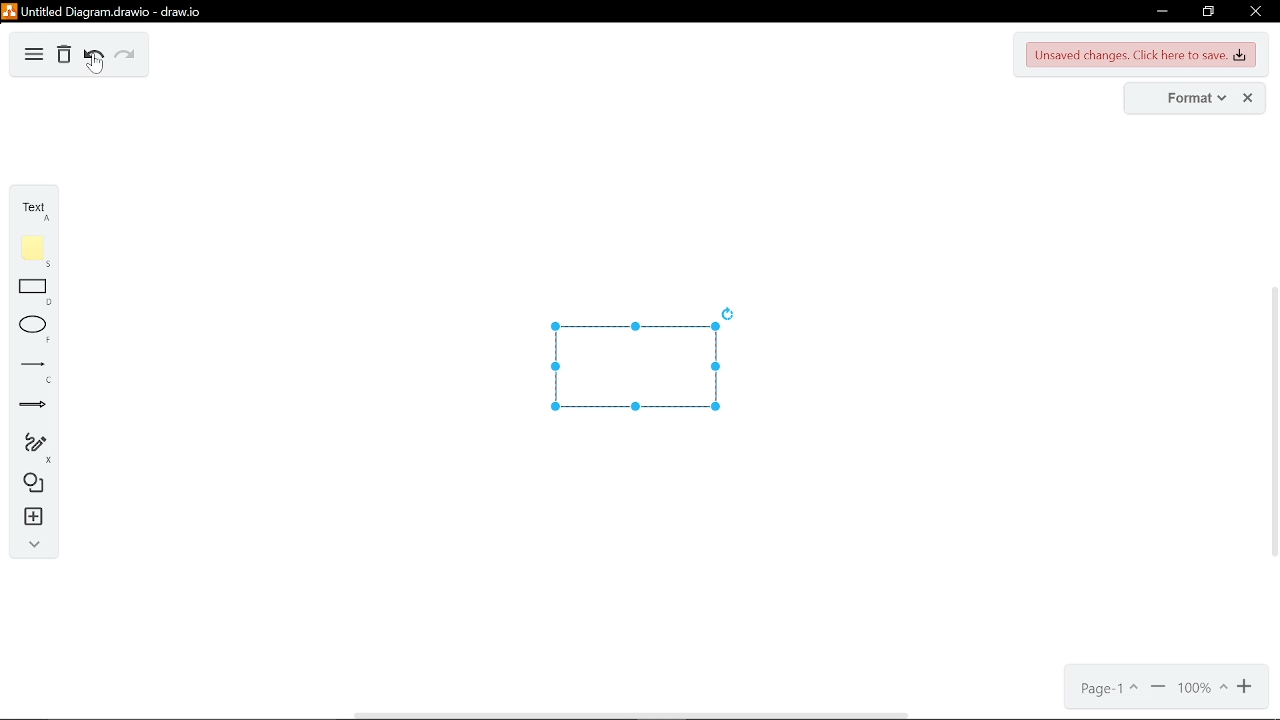  I want to click on page1, so click(1109, 692).